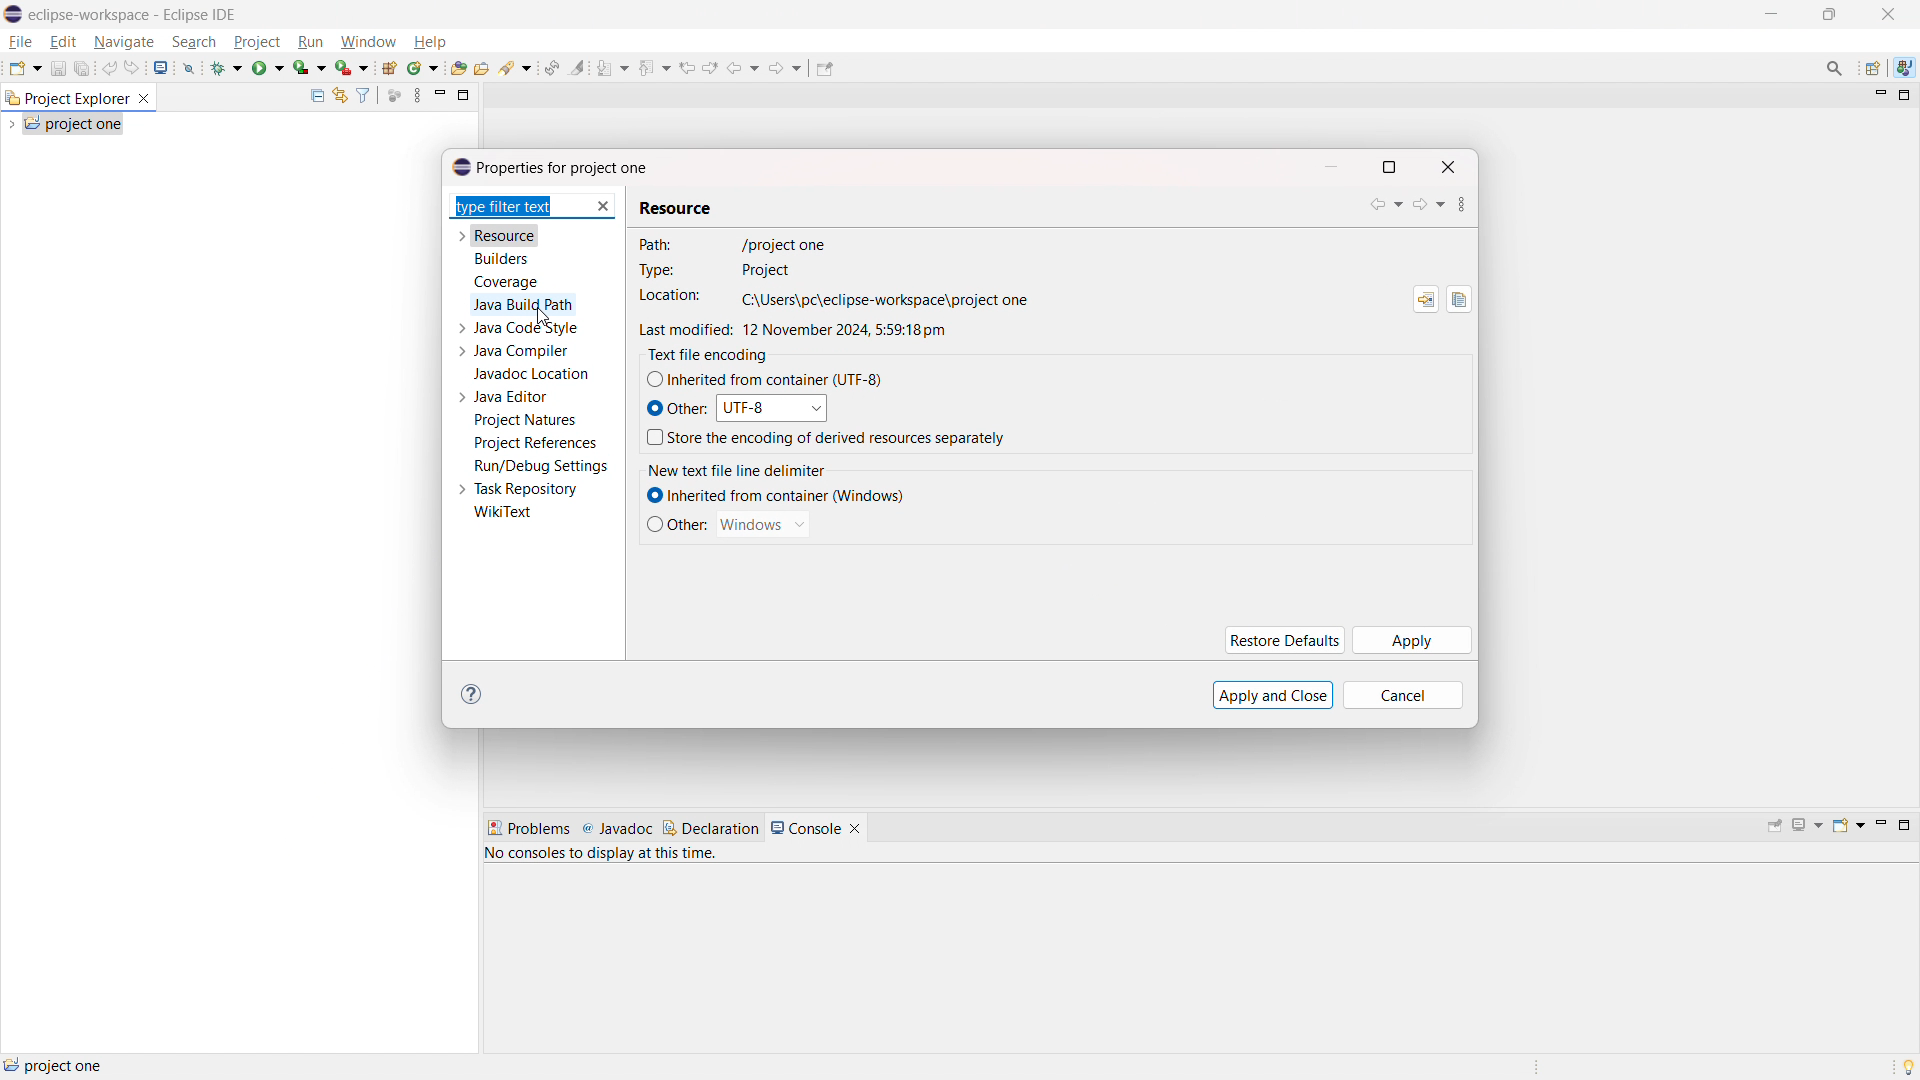  Describe the element at coordinates (462, 326) in the screenshot. I see `expand java code style` at that location.